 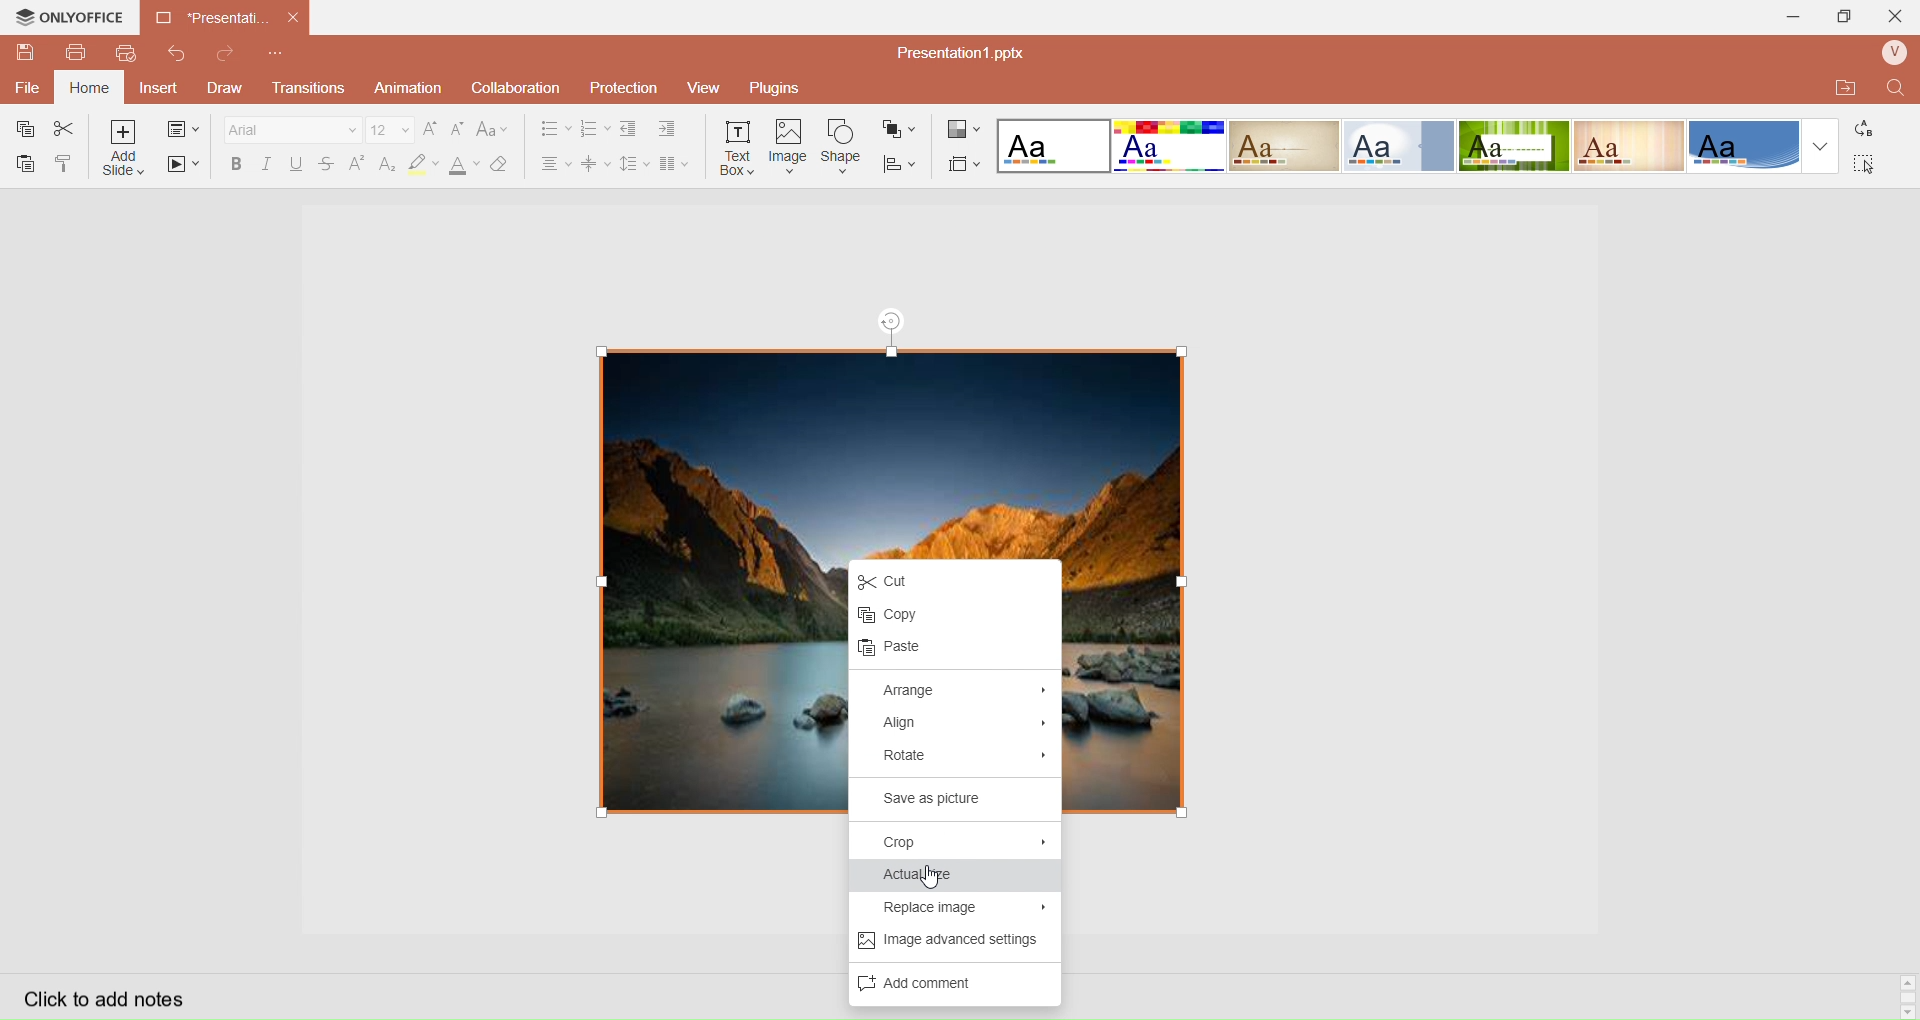 I want to click on Clear Style, so click(x=503, y=164).